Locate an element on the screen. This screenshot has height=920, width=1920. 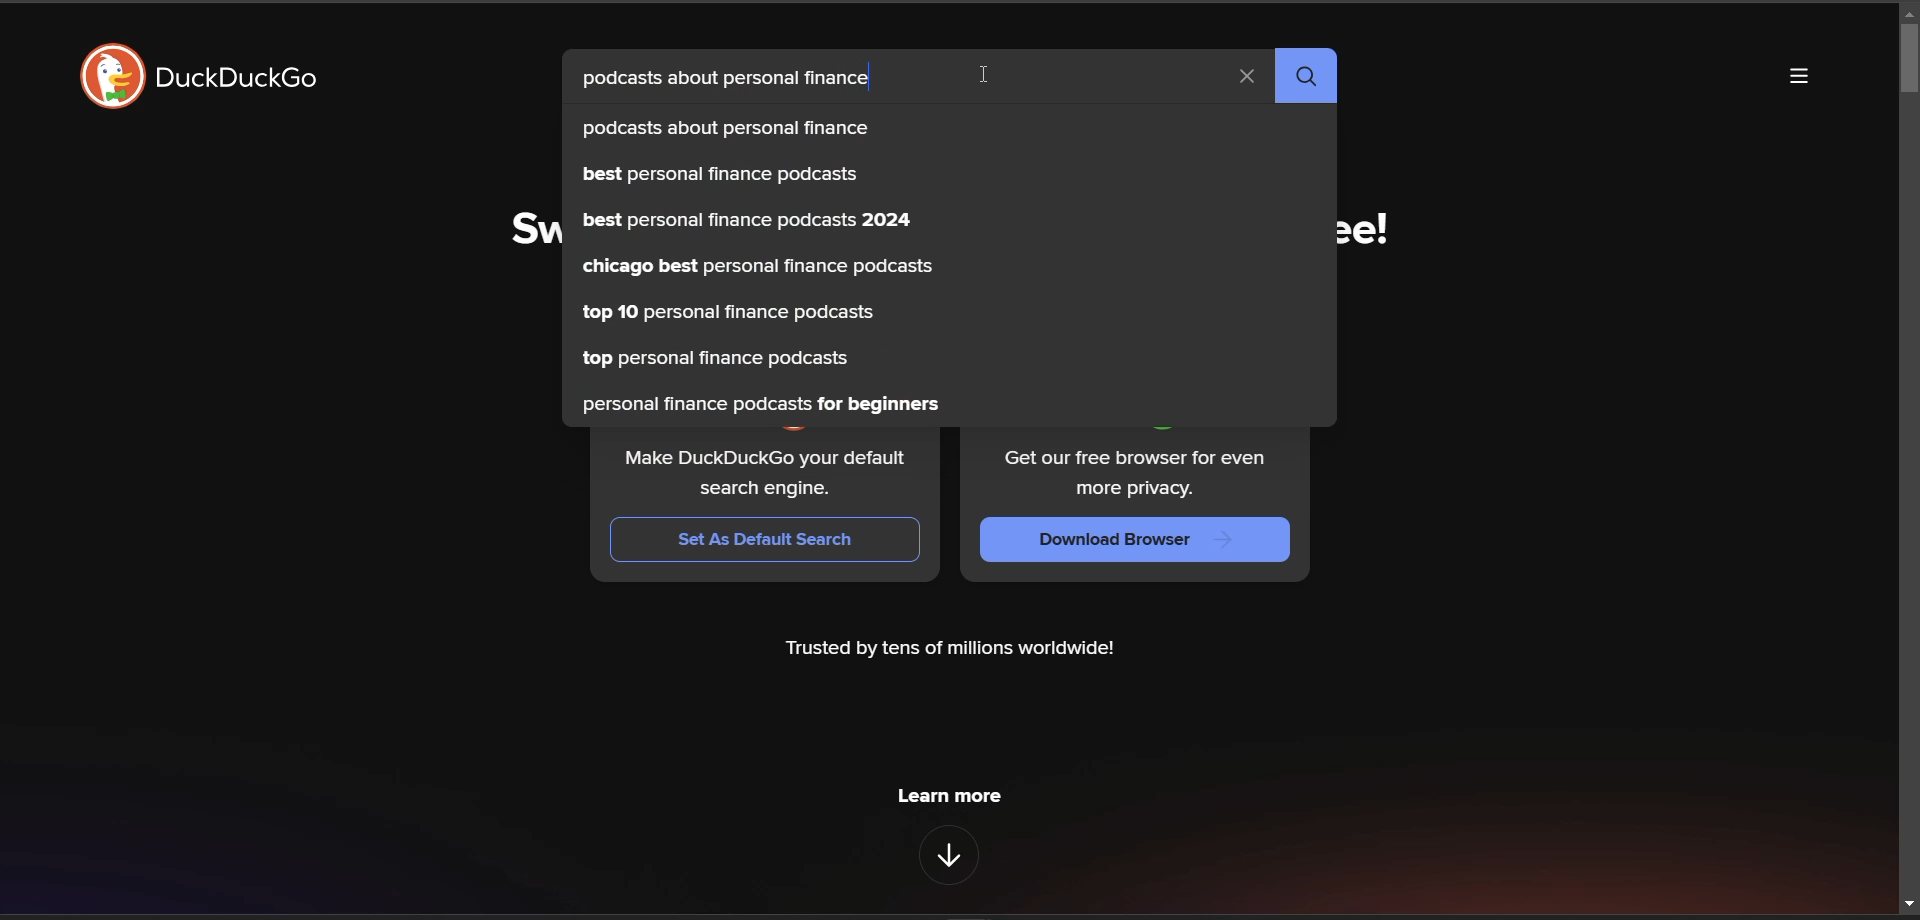
learn more is located at coordinates (945, 795).